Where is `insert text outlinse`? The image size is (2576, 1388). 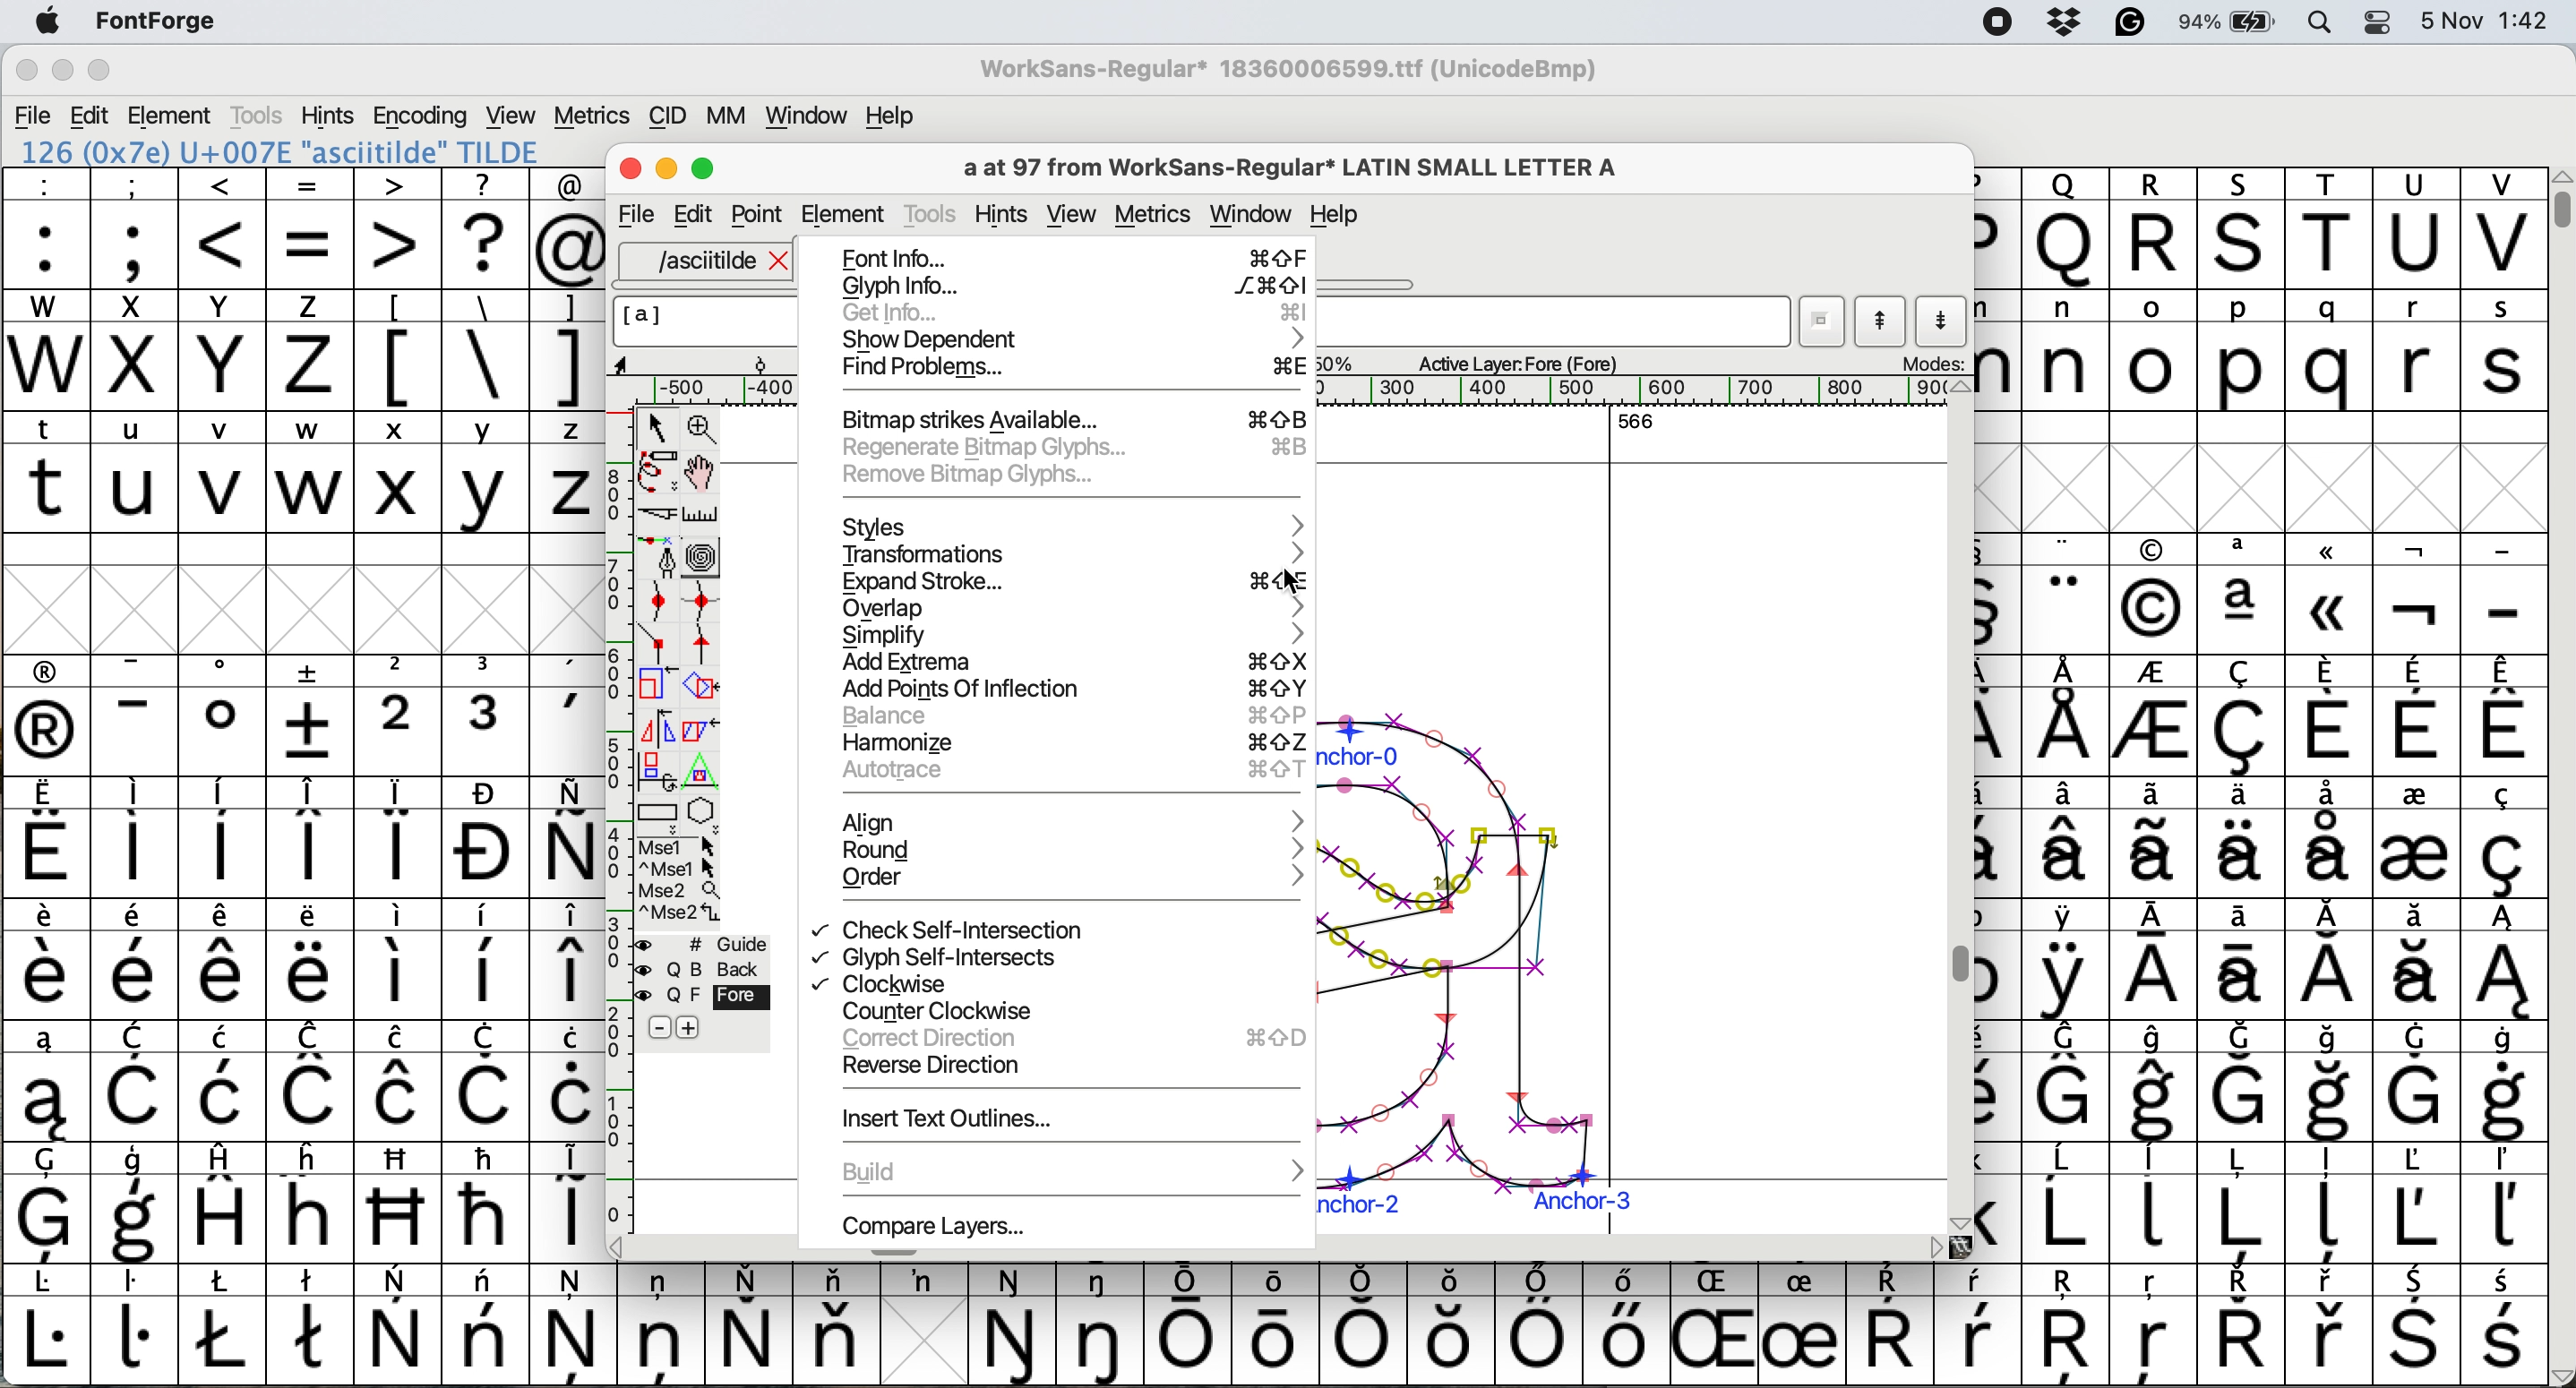 insert text outlinse is located at coordinates (963, 1120).